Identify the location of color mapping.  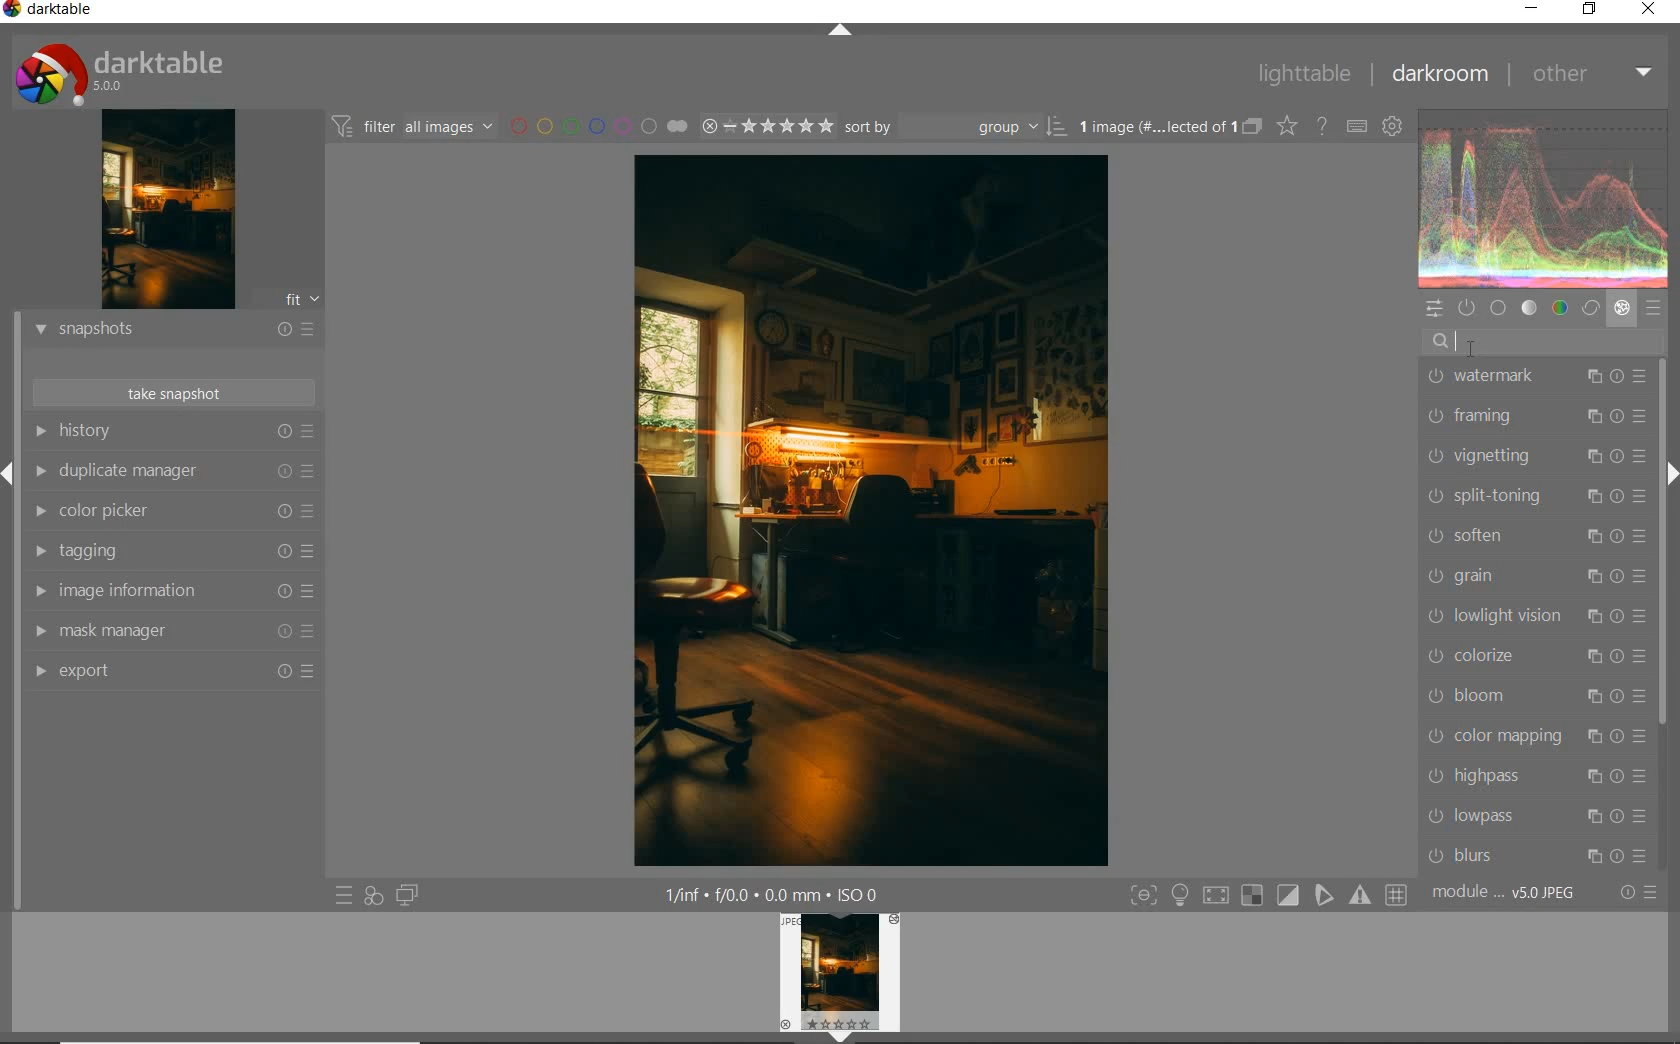
(1533, 735).